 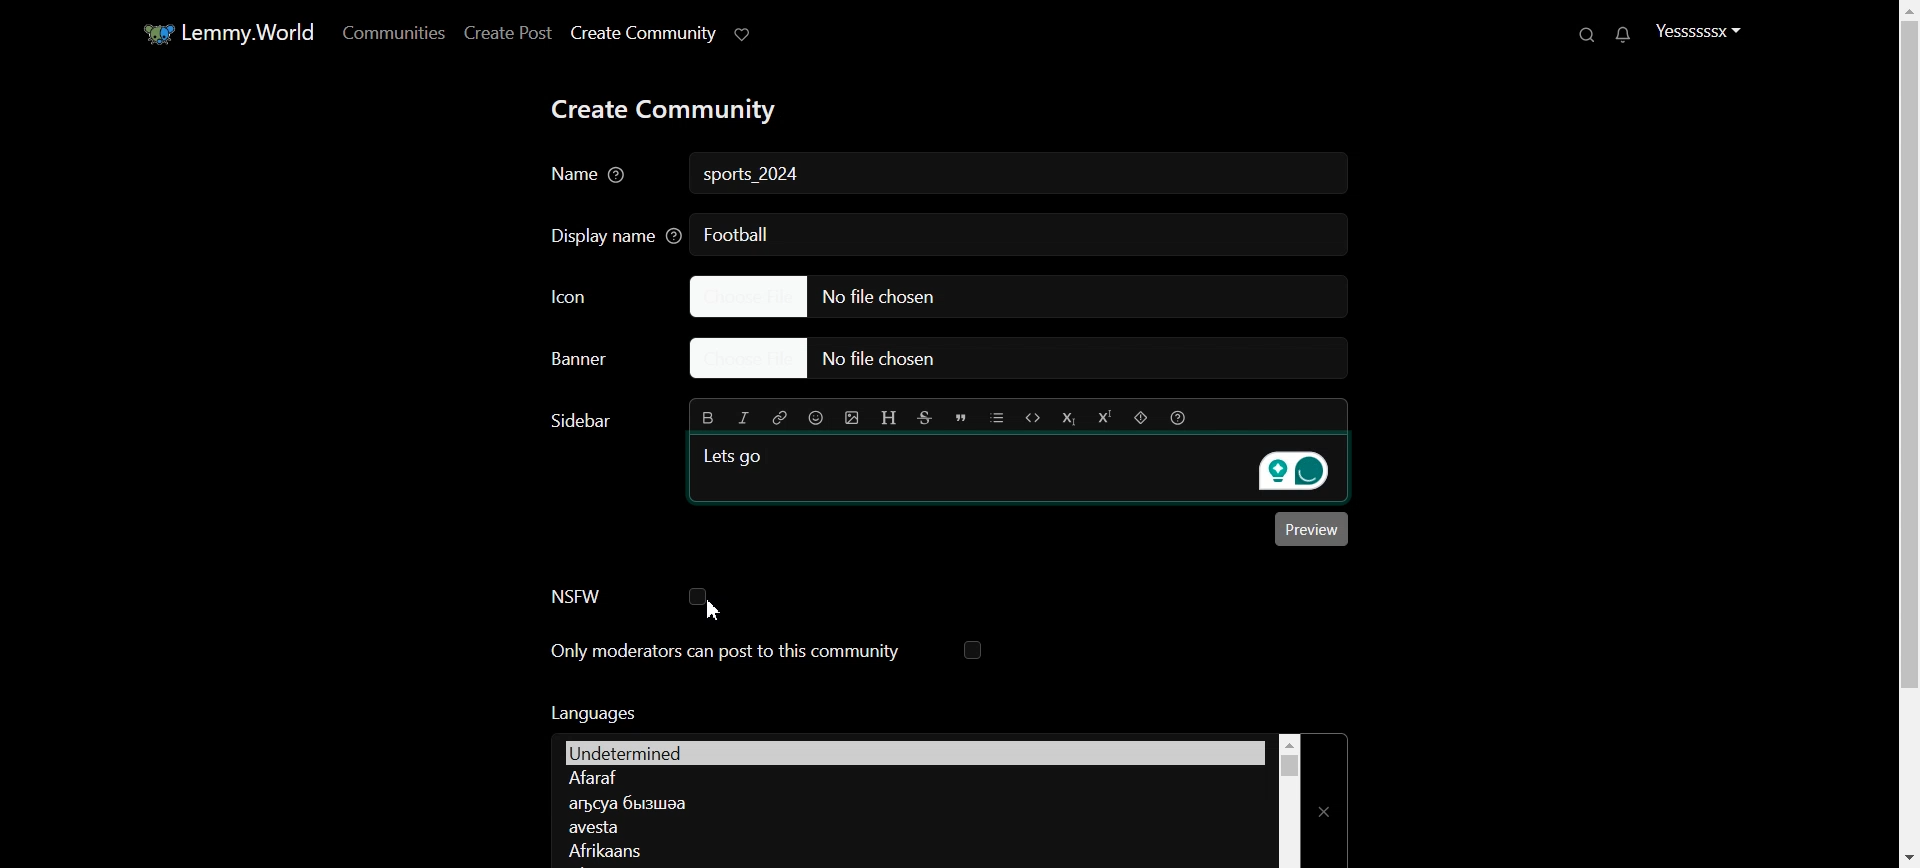 I want to click on Text, so click(x=591, y=712).